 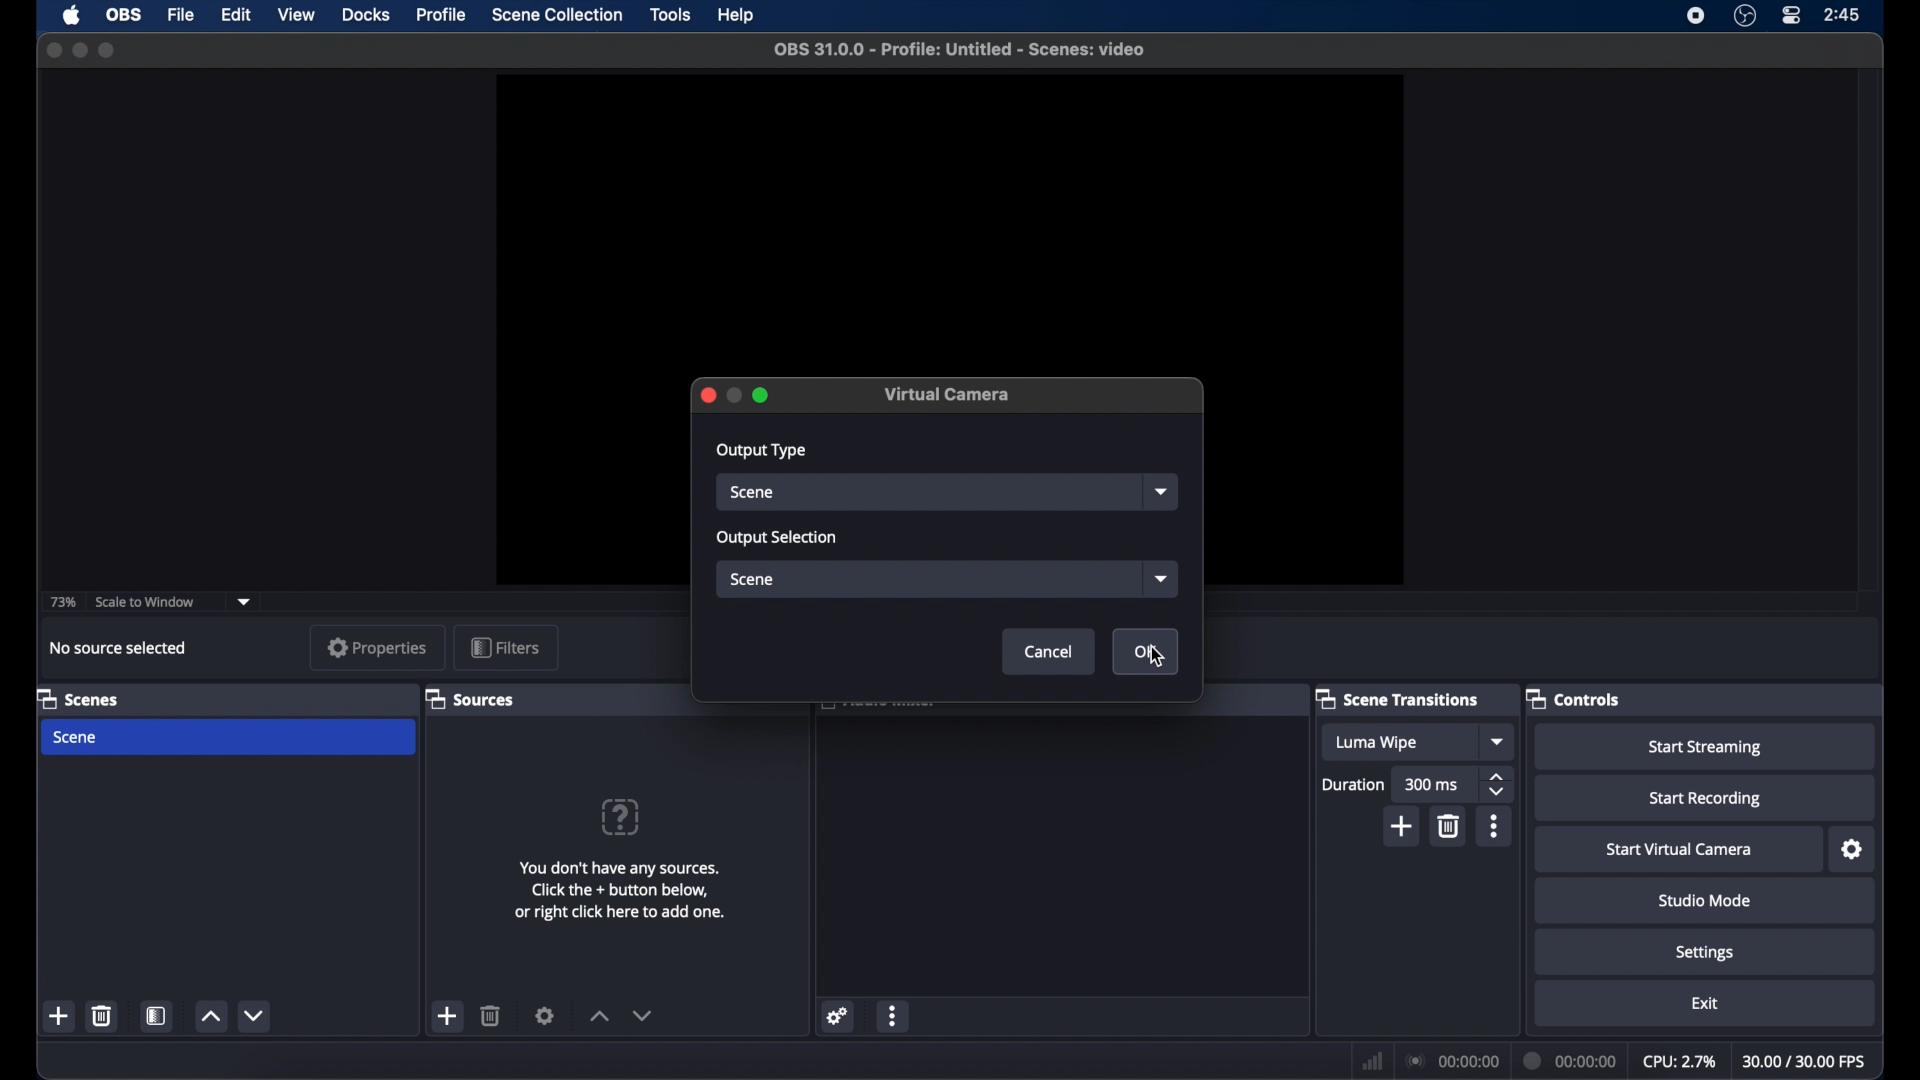 What do you see at coordinates (1744, 16) in the screenshot?
I see `obs studio` at bounding box center [1744, 16].